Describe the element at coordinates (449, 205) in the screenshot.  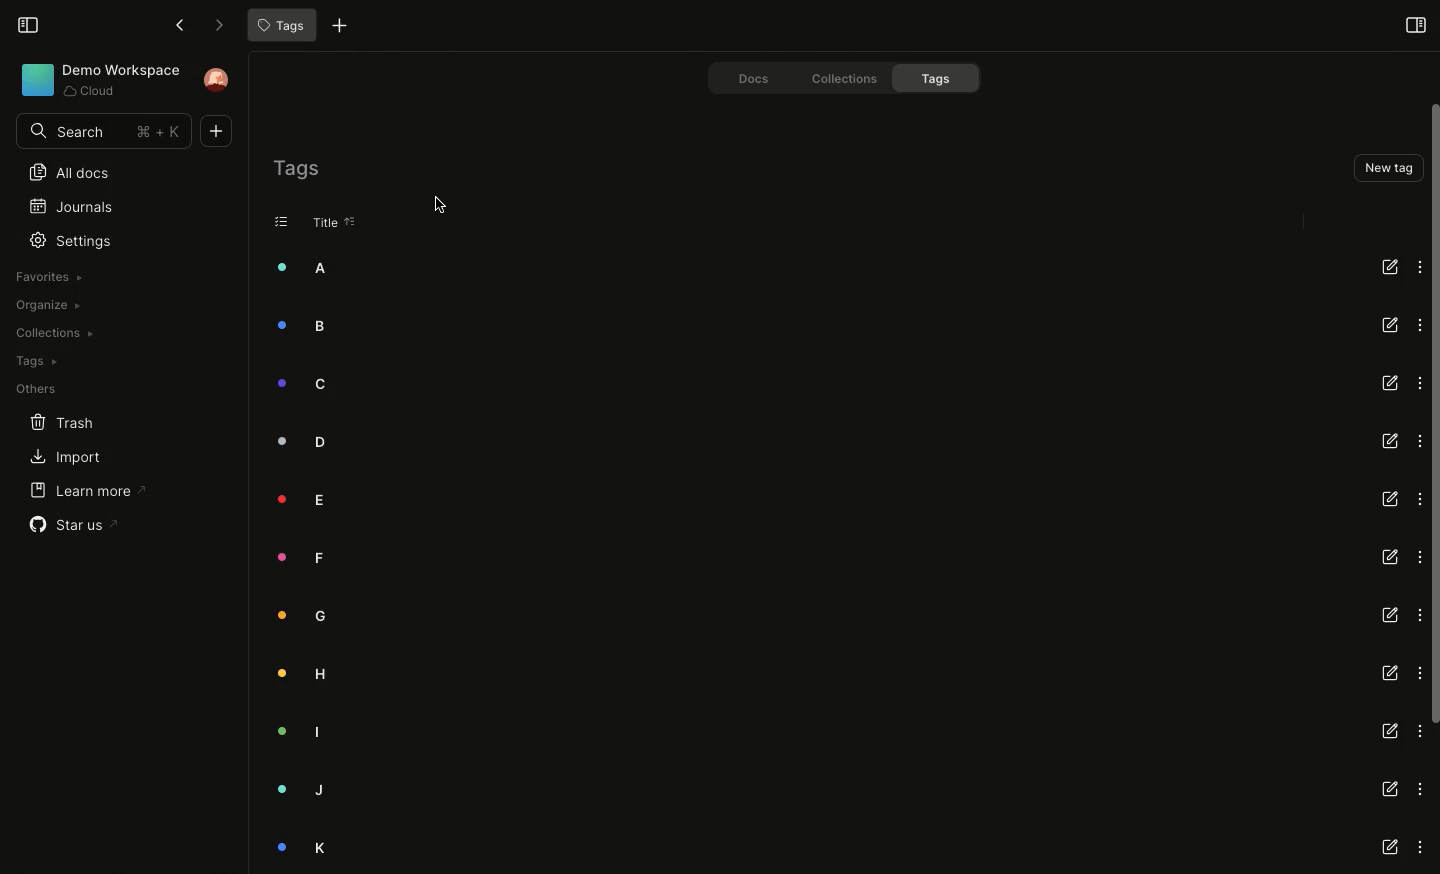
I see `cursor ` at that location.